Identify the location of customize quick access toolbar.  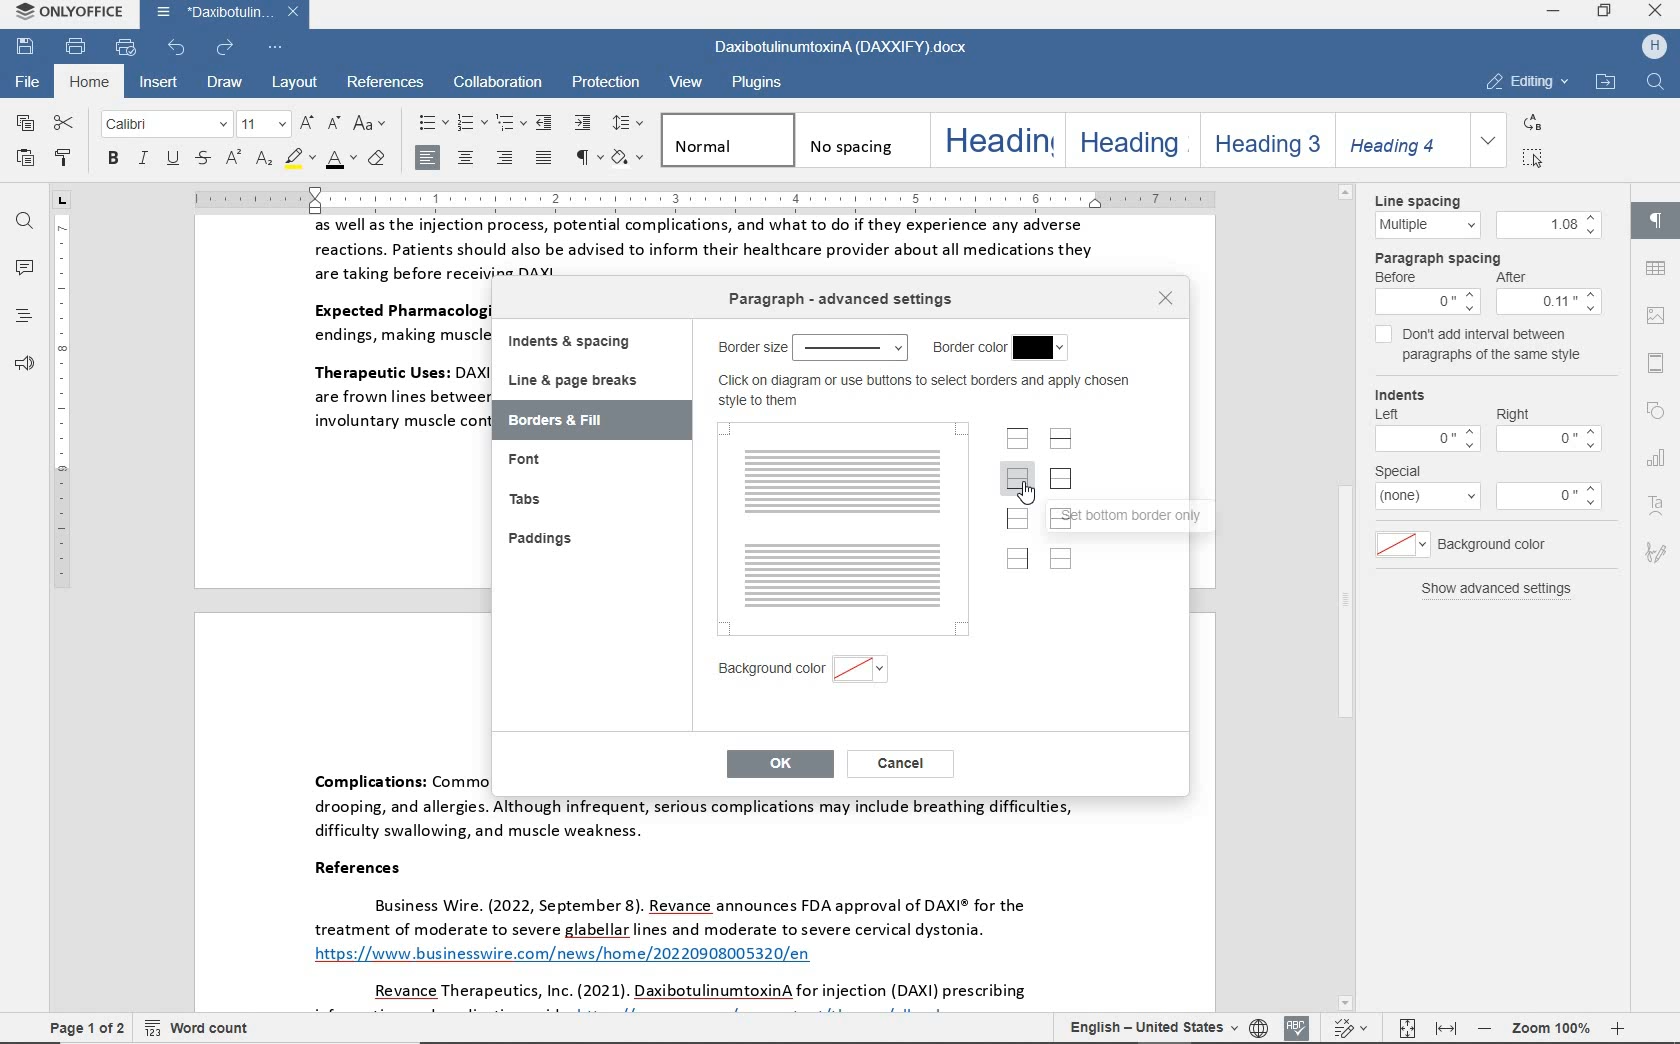
(273, 49).